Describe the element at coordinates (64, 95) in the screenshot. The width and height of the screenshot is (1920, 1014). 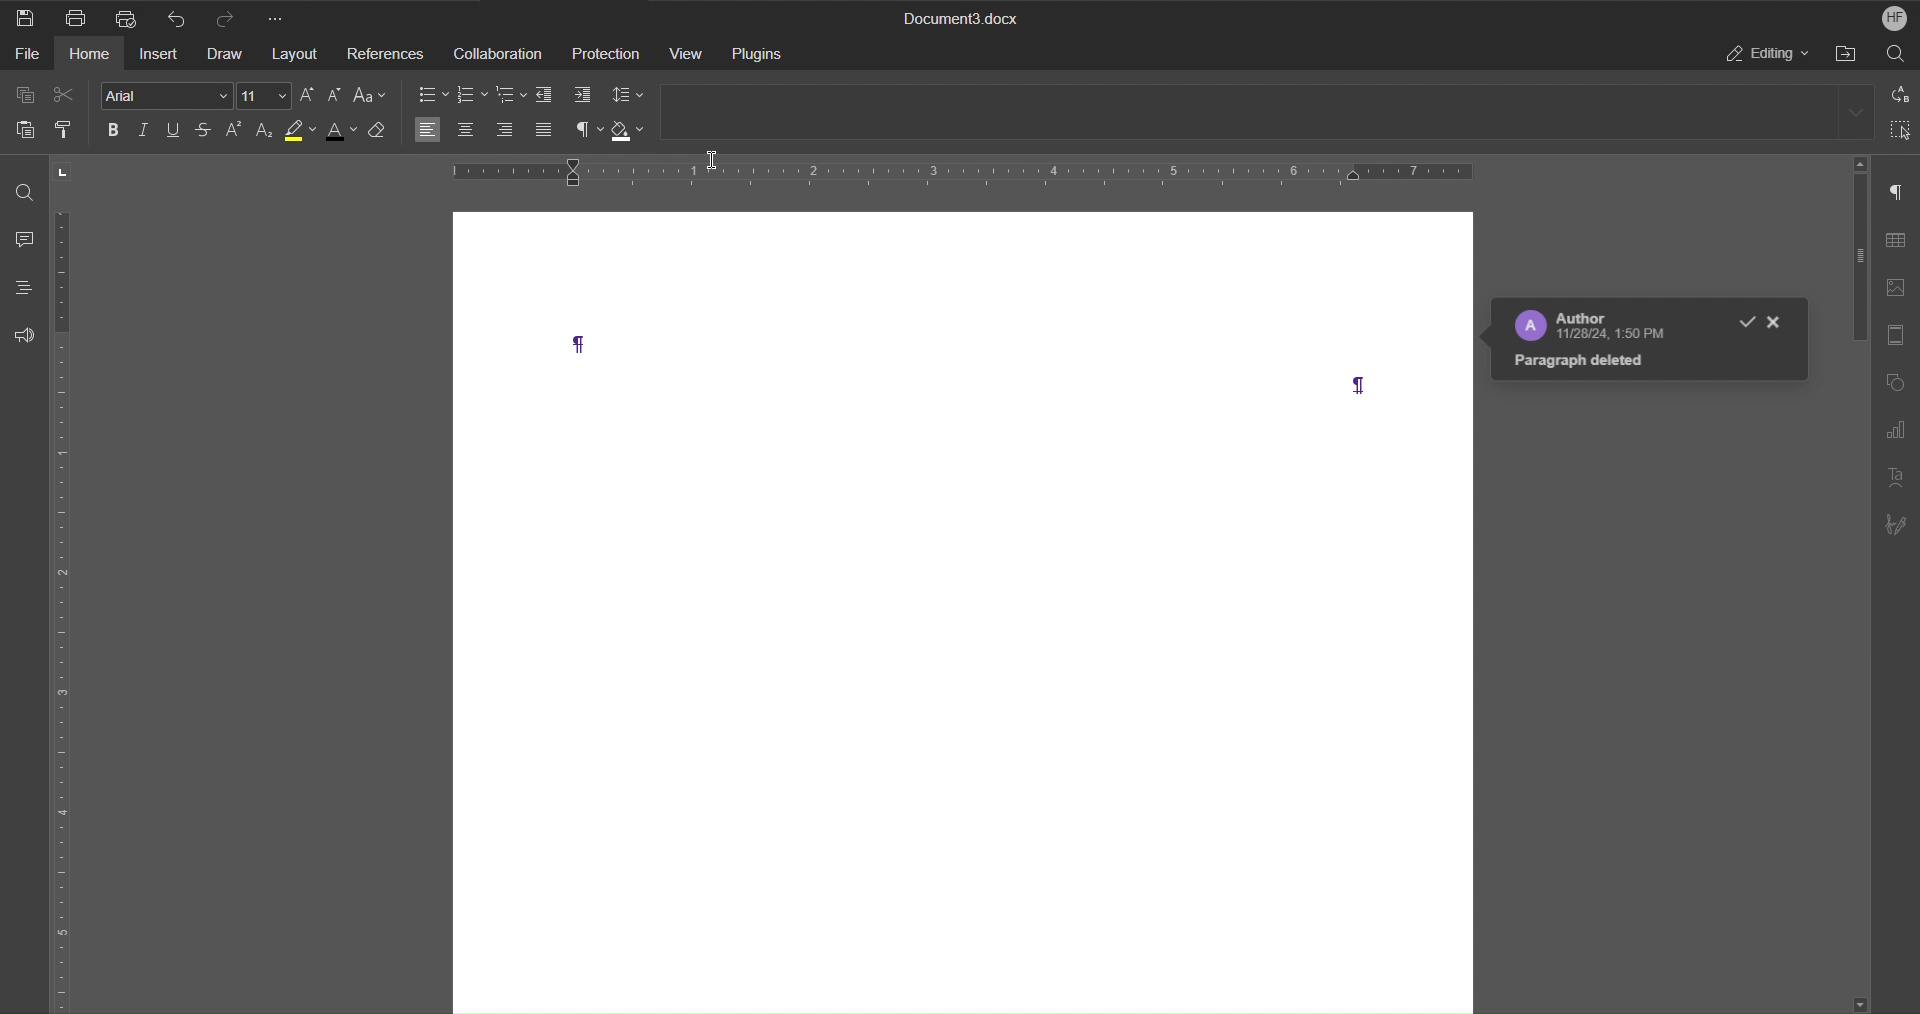
I see `Cut ` at that location.